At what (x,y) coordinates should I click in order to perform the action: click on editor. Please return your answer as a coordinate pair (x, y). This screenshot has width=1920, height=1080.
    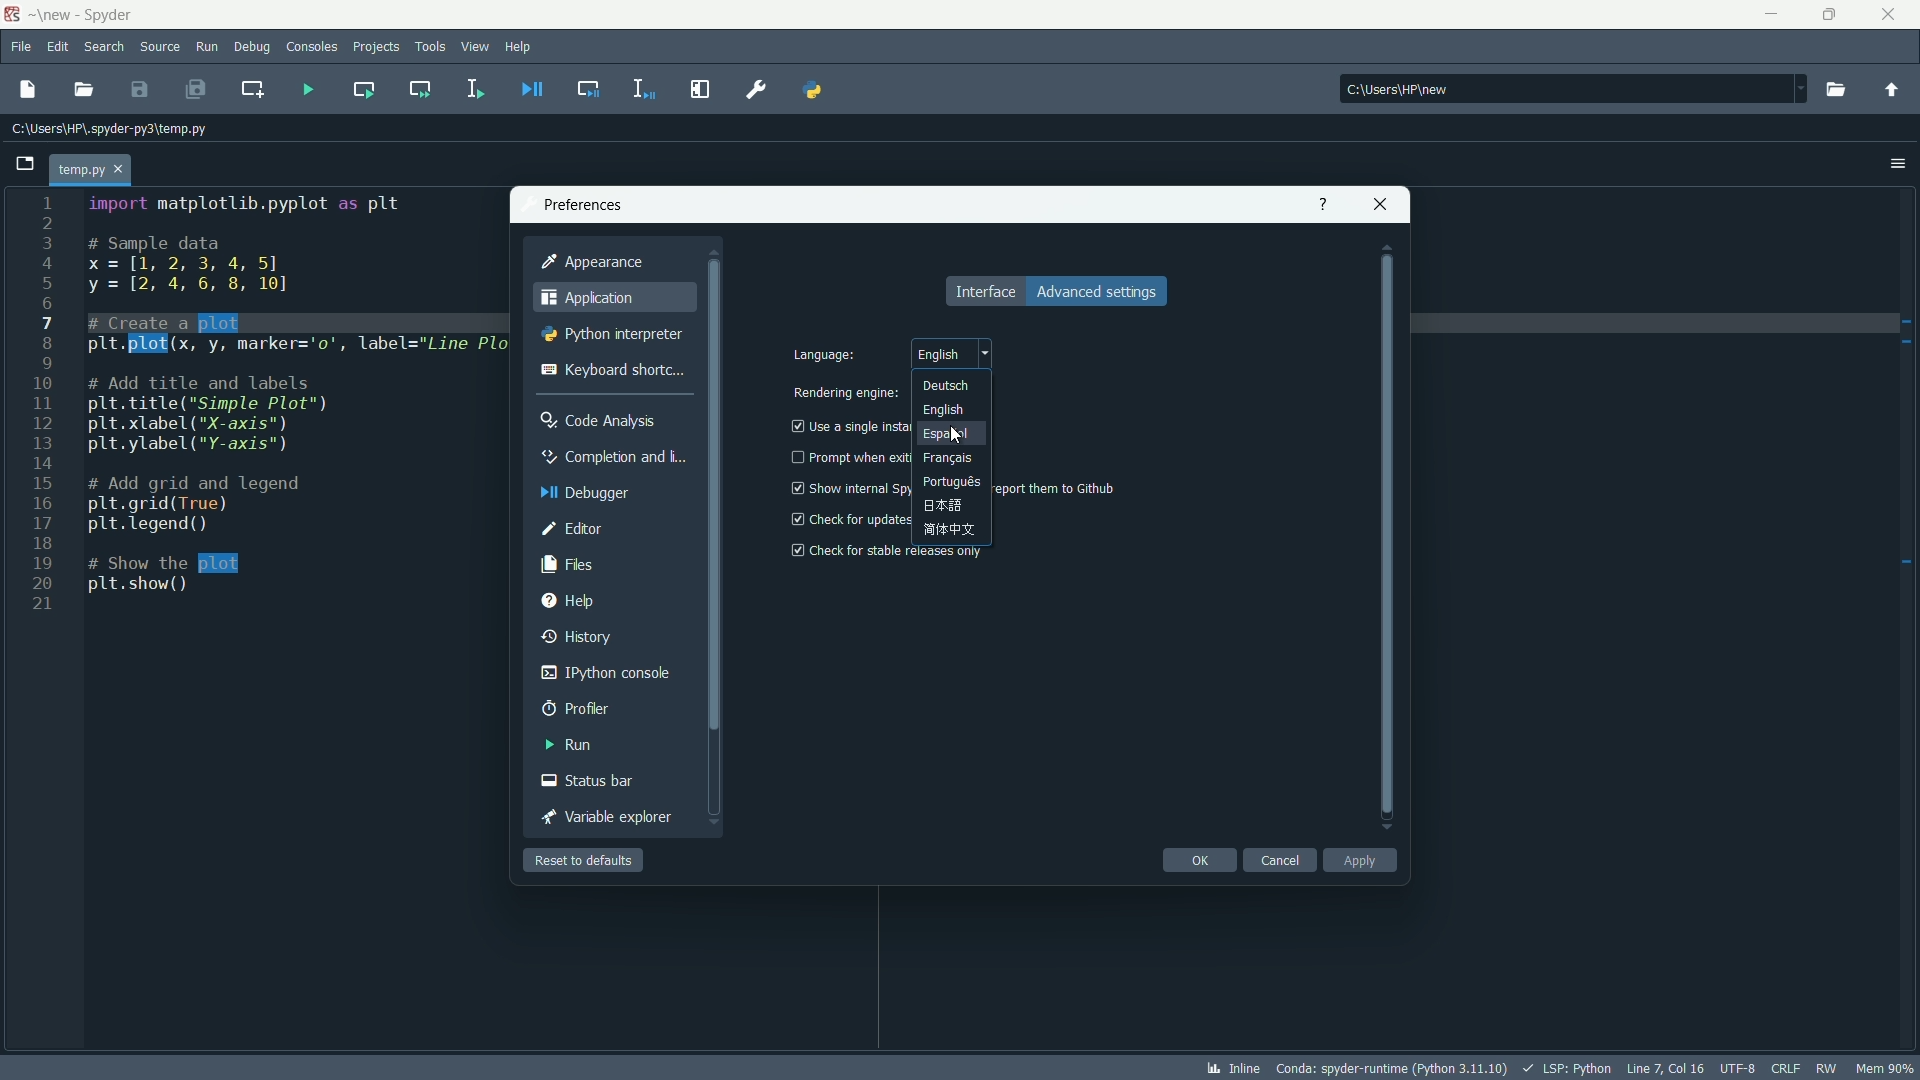
    Looking at the image, I should click on (574, 530).